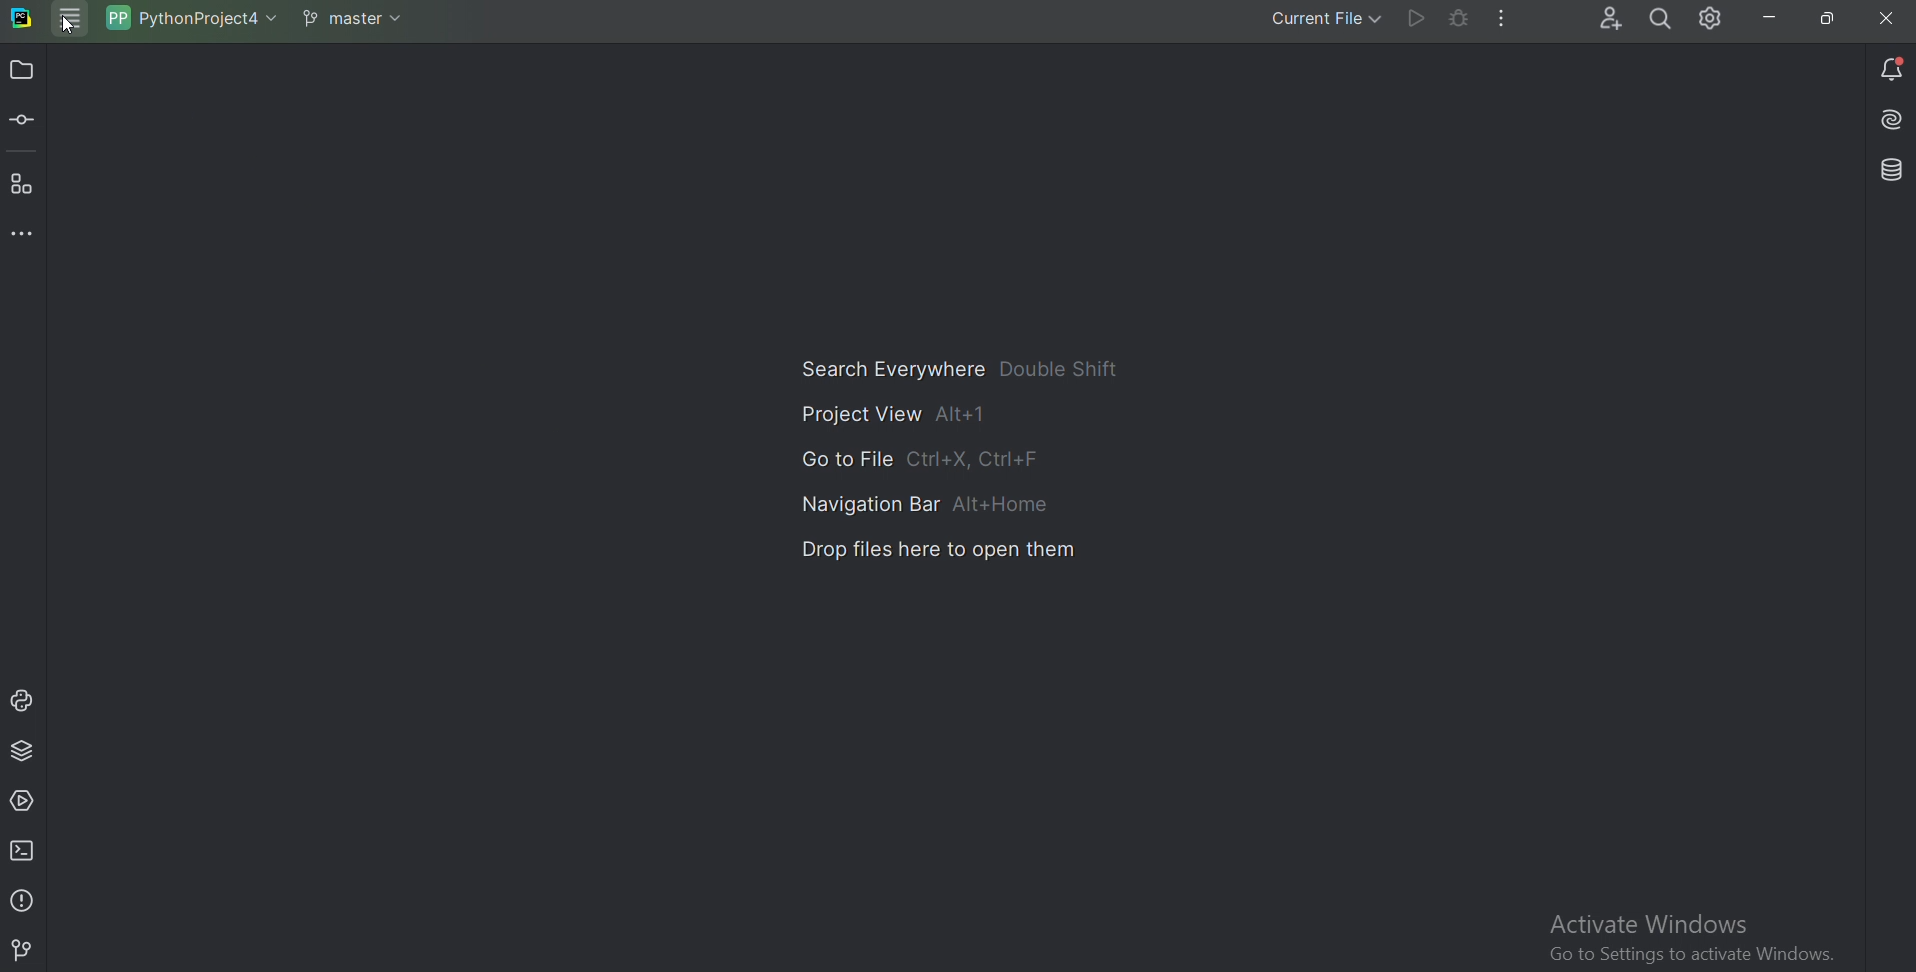 Image resolution: width=1916 pixels, height=972 pixels. What do you see at coordinates (21, 72) in the screenshot?
I see `Project` at bounding box center [21, 72].